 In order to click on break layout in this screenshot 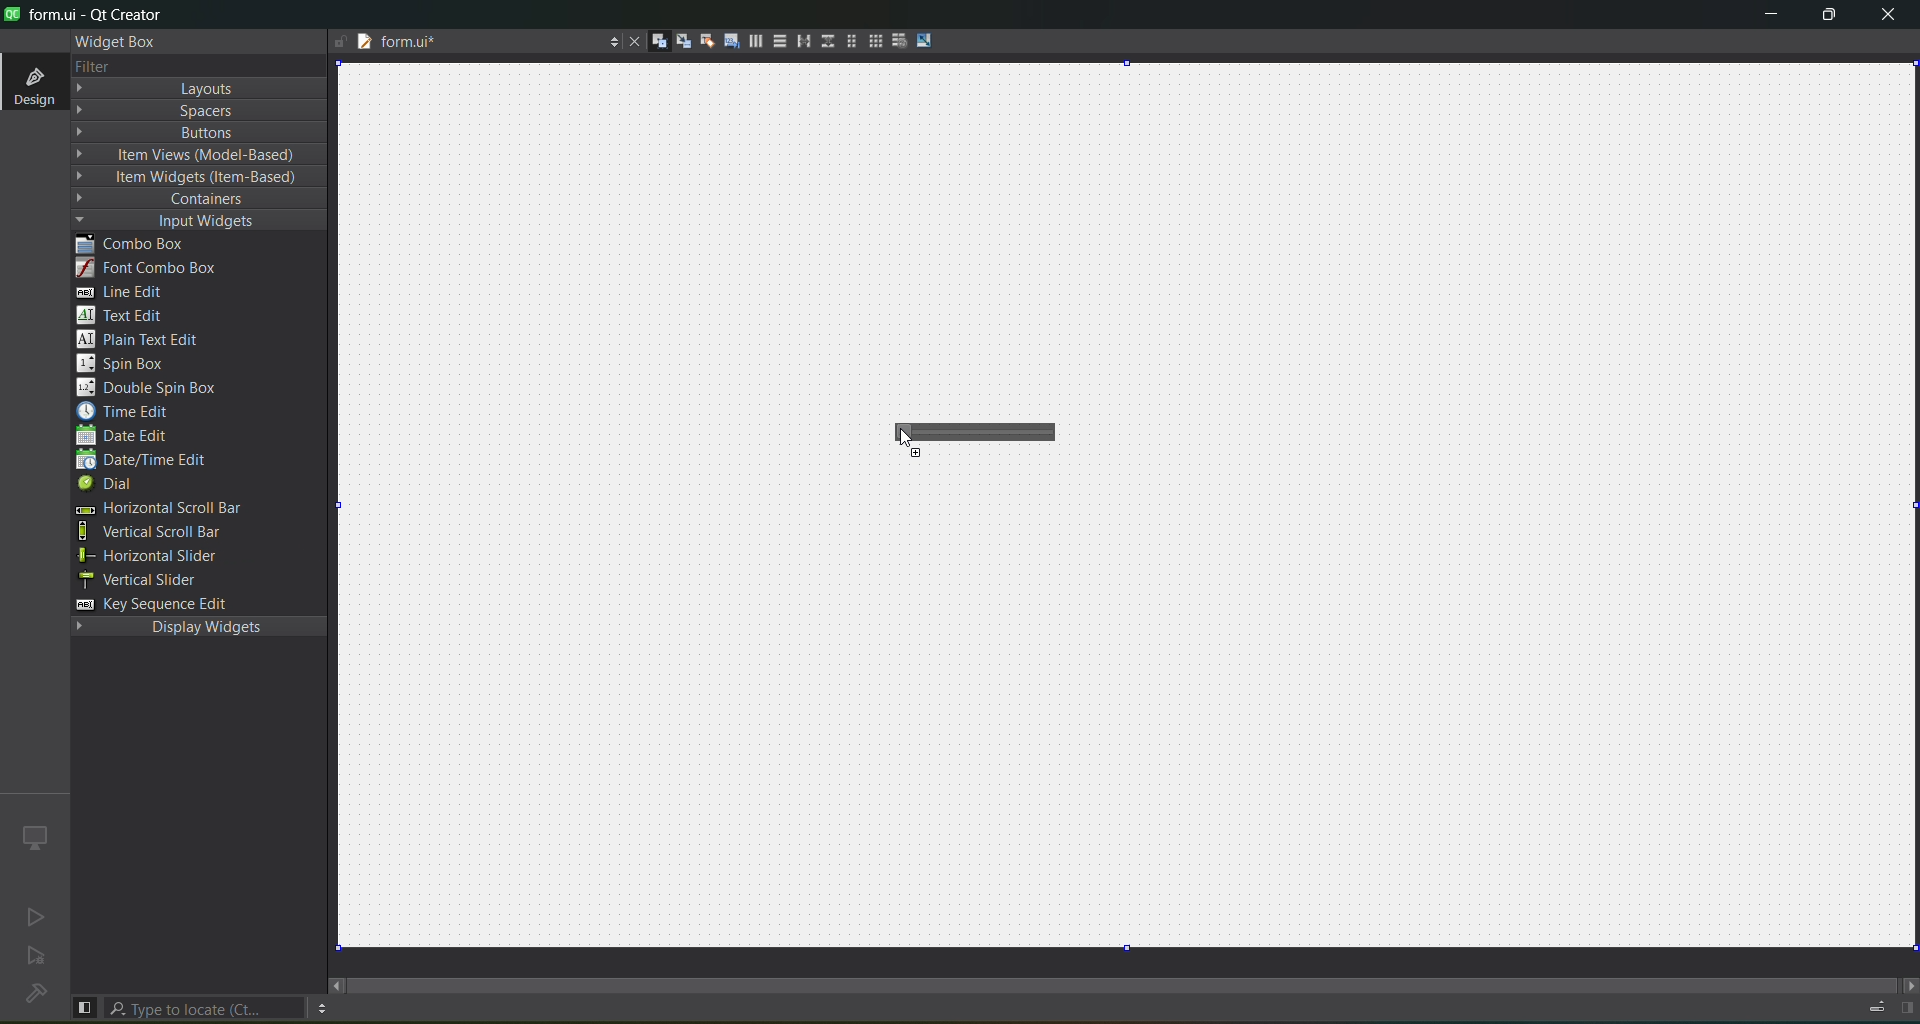, I will do `click(902, 41)`.